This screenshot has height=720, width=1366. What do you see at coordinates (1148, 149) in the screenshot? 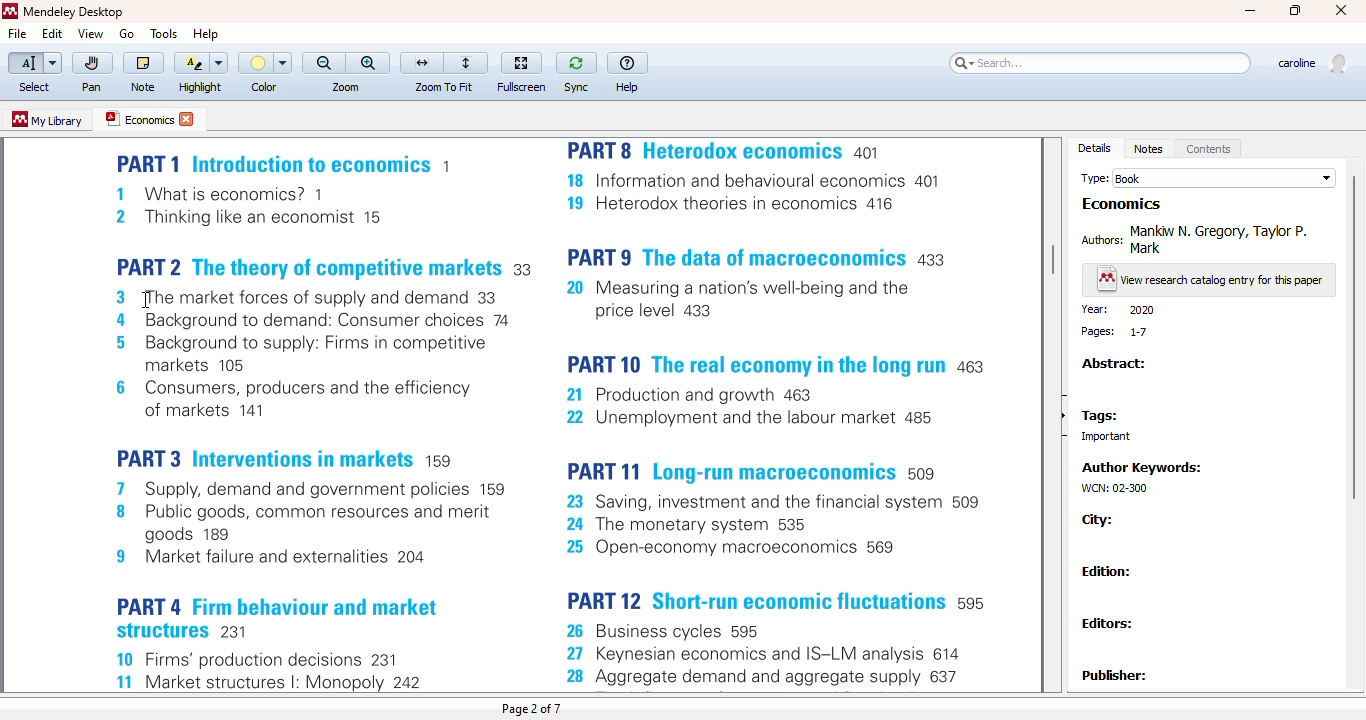
I see `notes` at bounding box center [1148, 149].